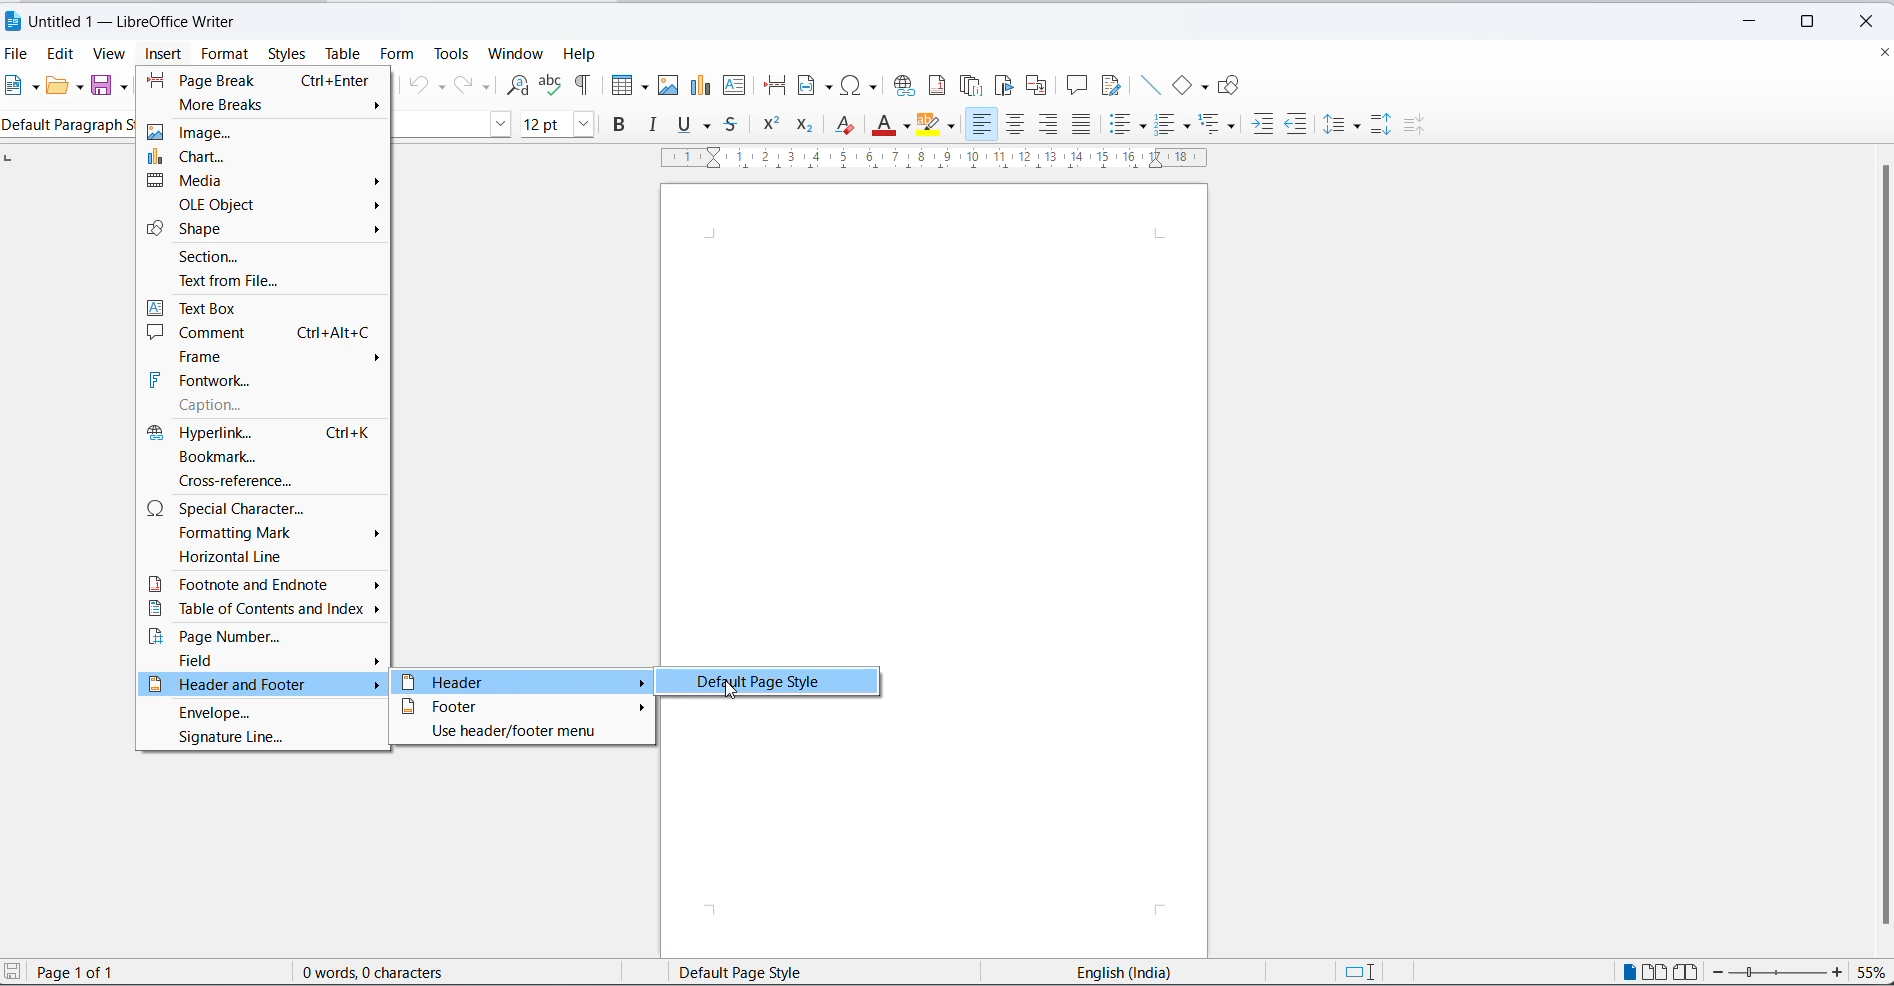  I want to click on chart, so click(266, 156).